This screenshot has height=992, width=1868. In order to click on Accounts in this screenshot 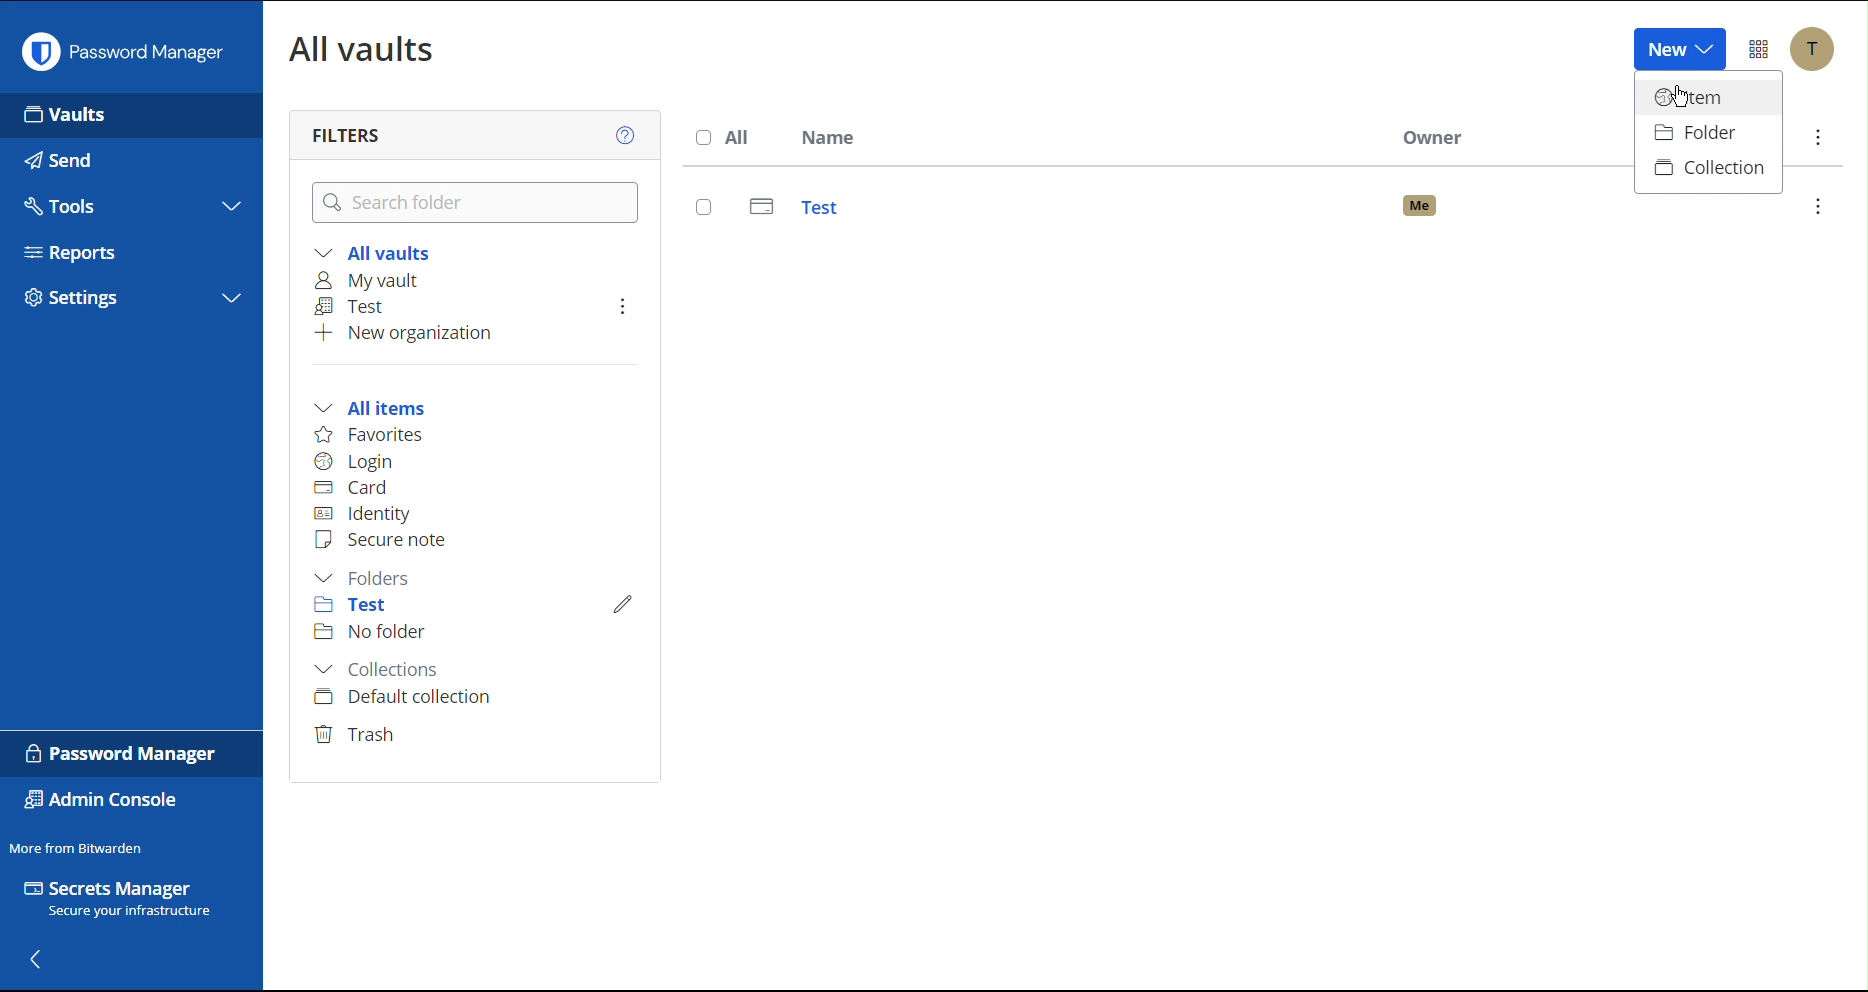, I will do `click(1812, 49)`.